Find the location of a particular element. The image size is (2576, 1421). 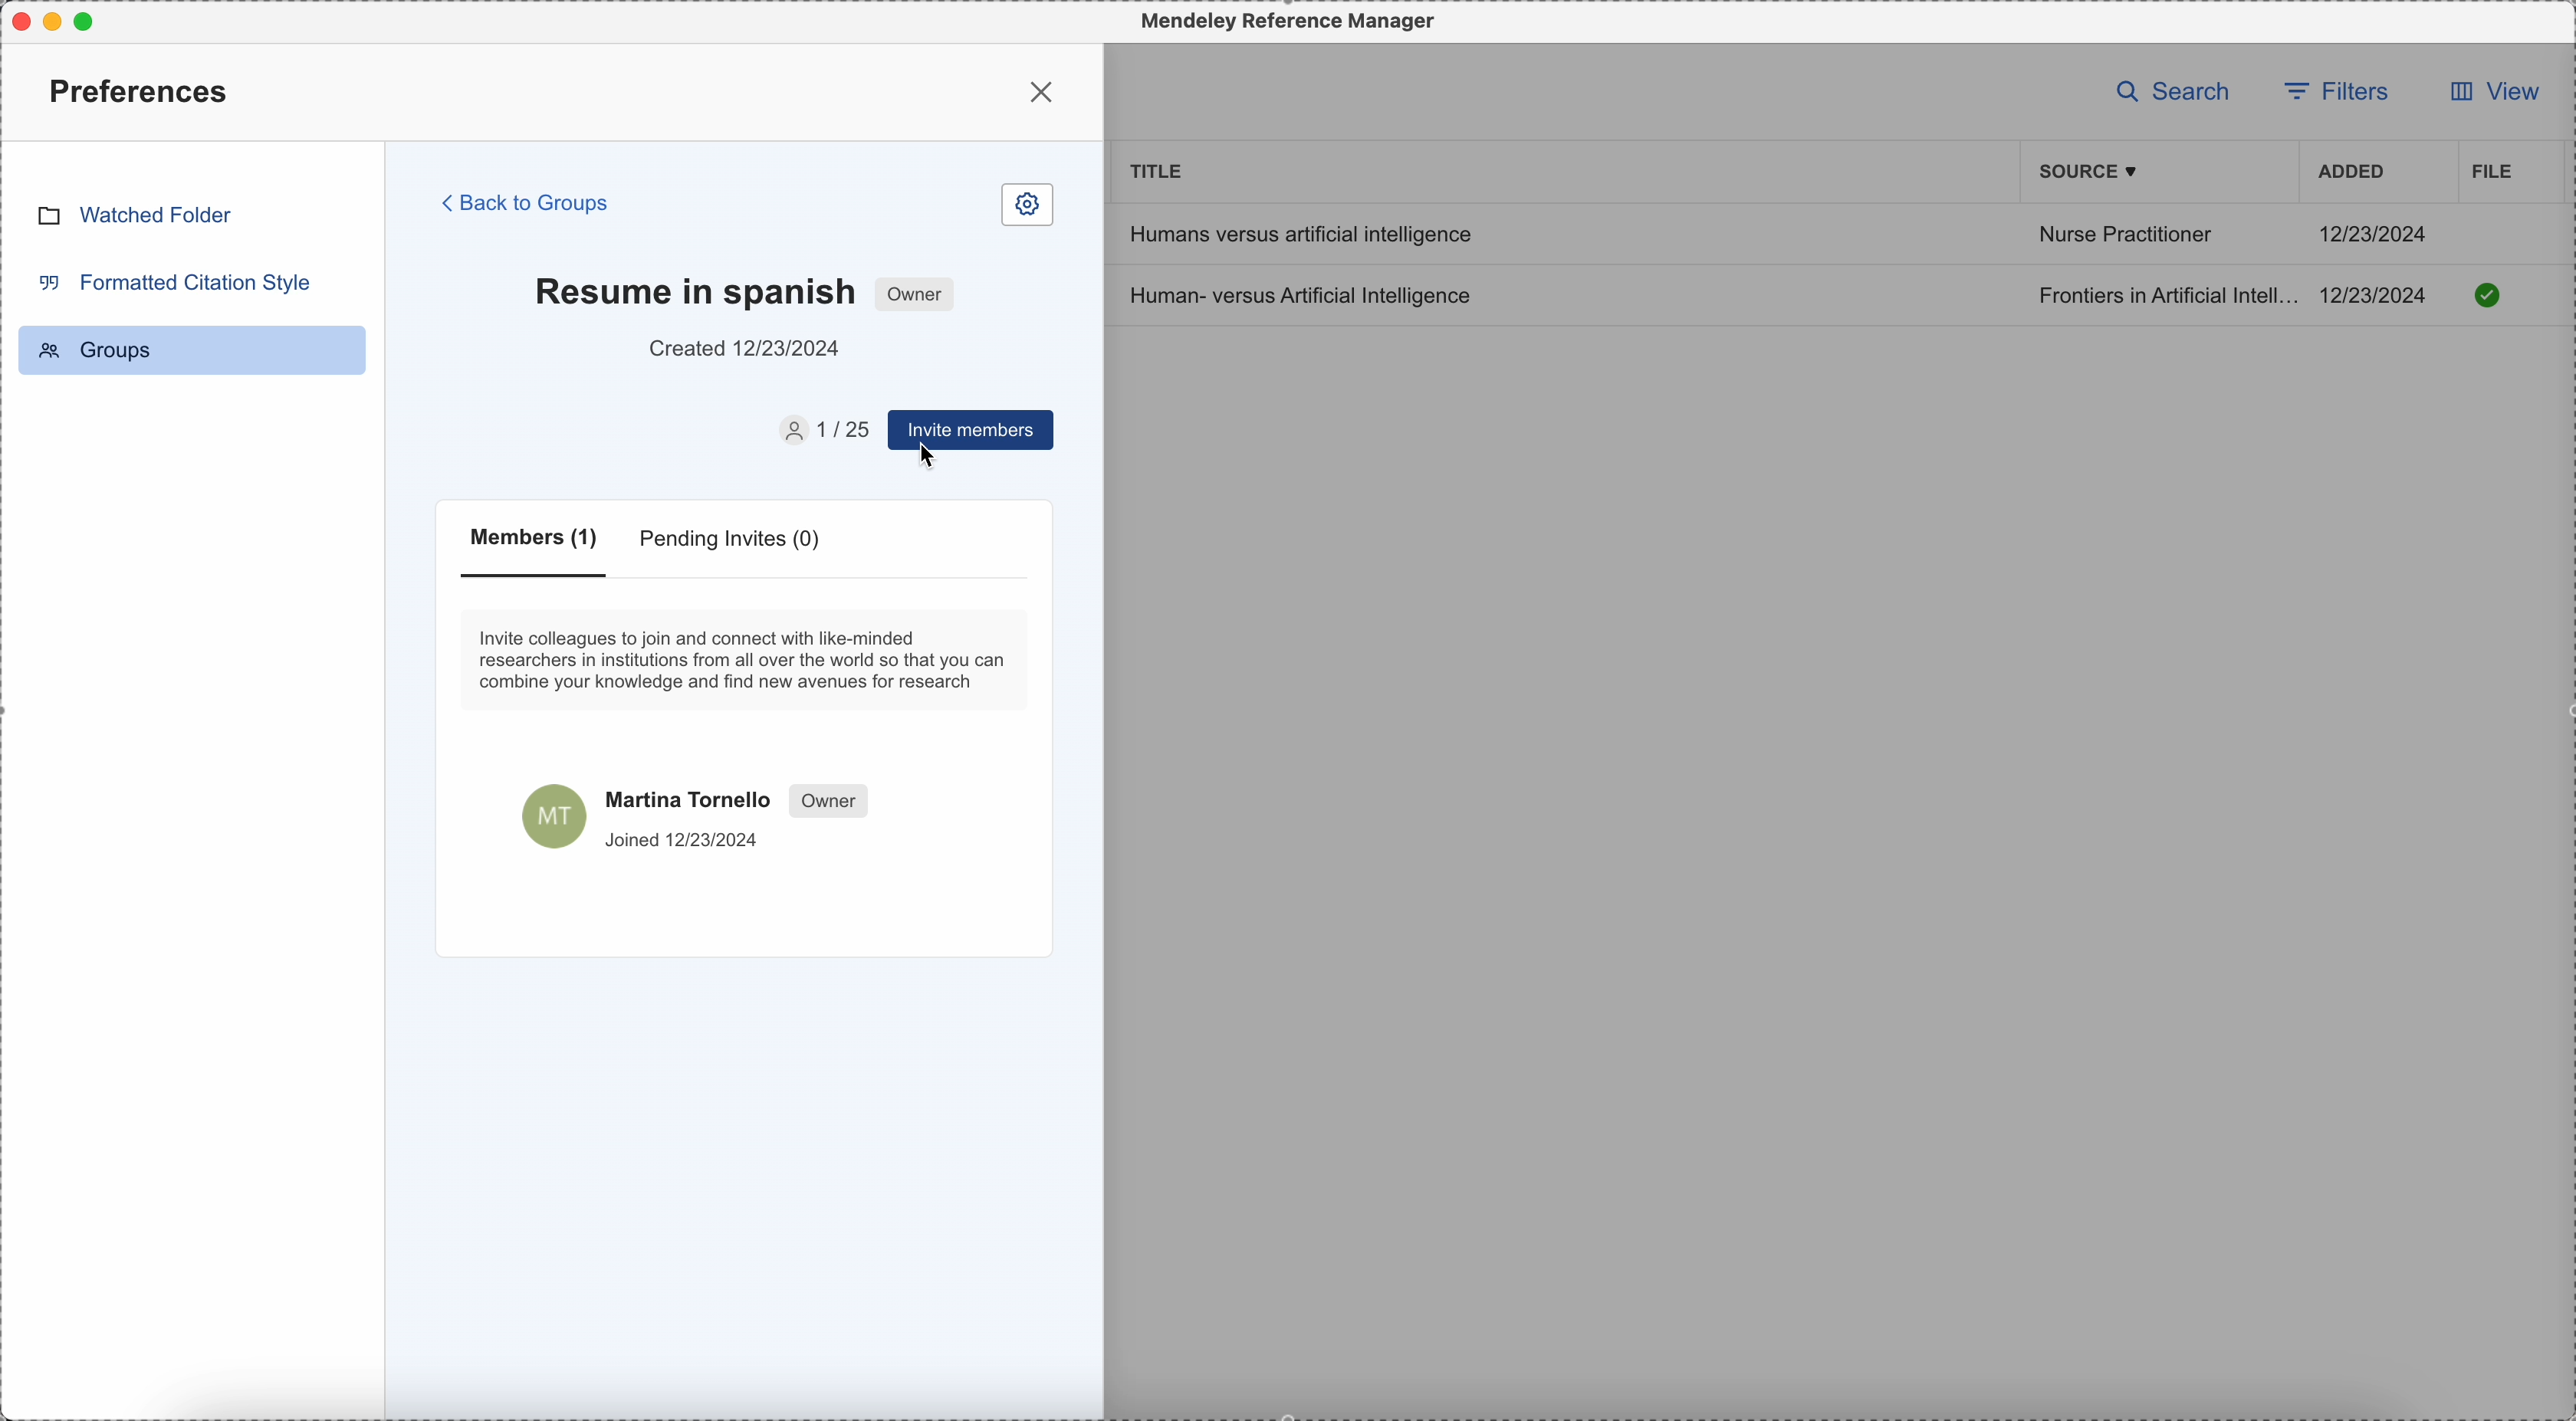

watched folder is located at coordinates (134, 214).